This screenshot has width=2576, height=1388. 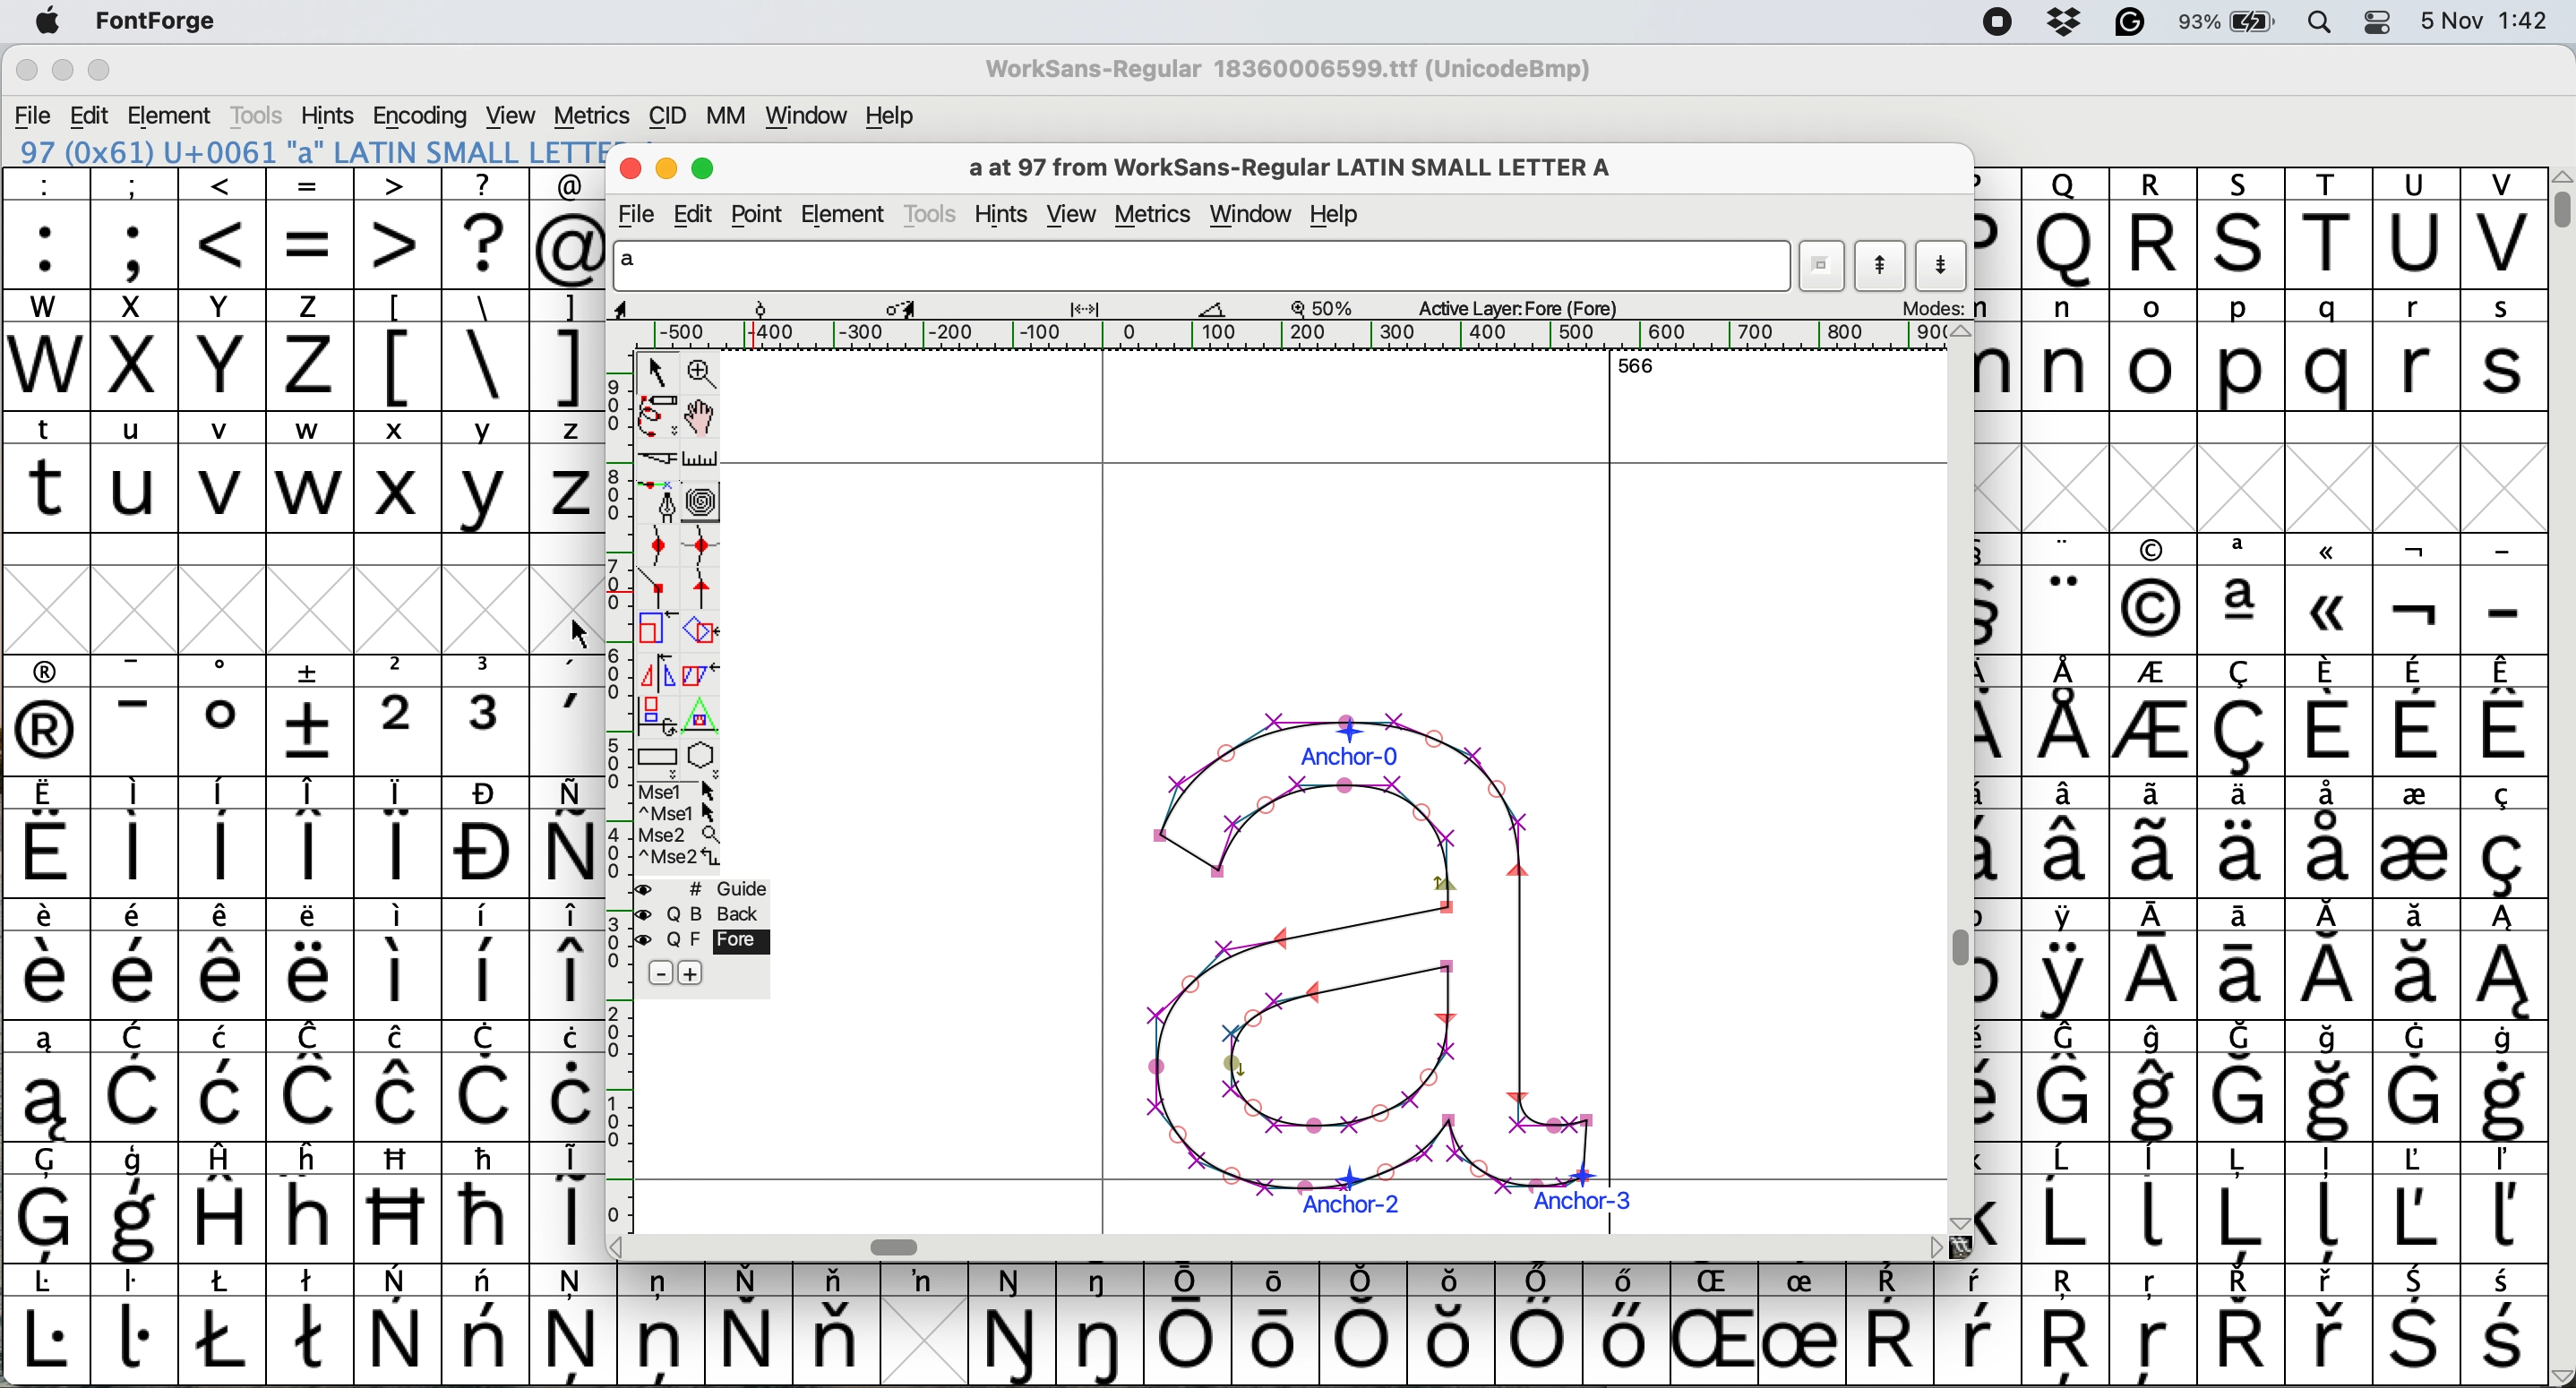 What do you see at coordinates (659, 541) in the screenshot?
I see `add a curve point` at bounding box center [659, 541].